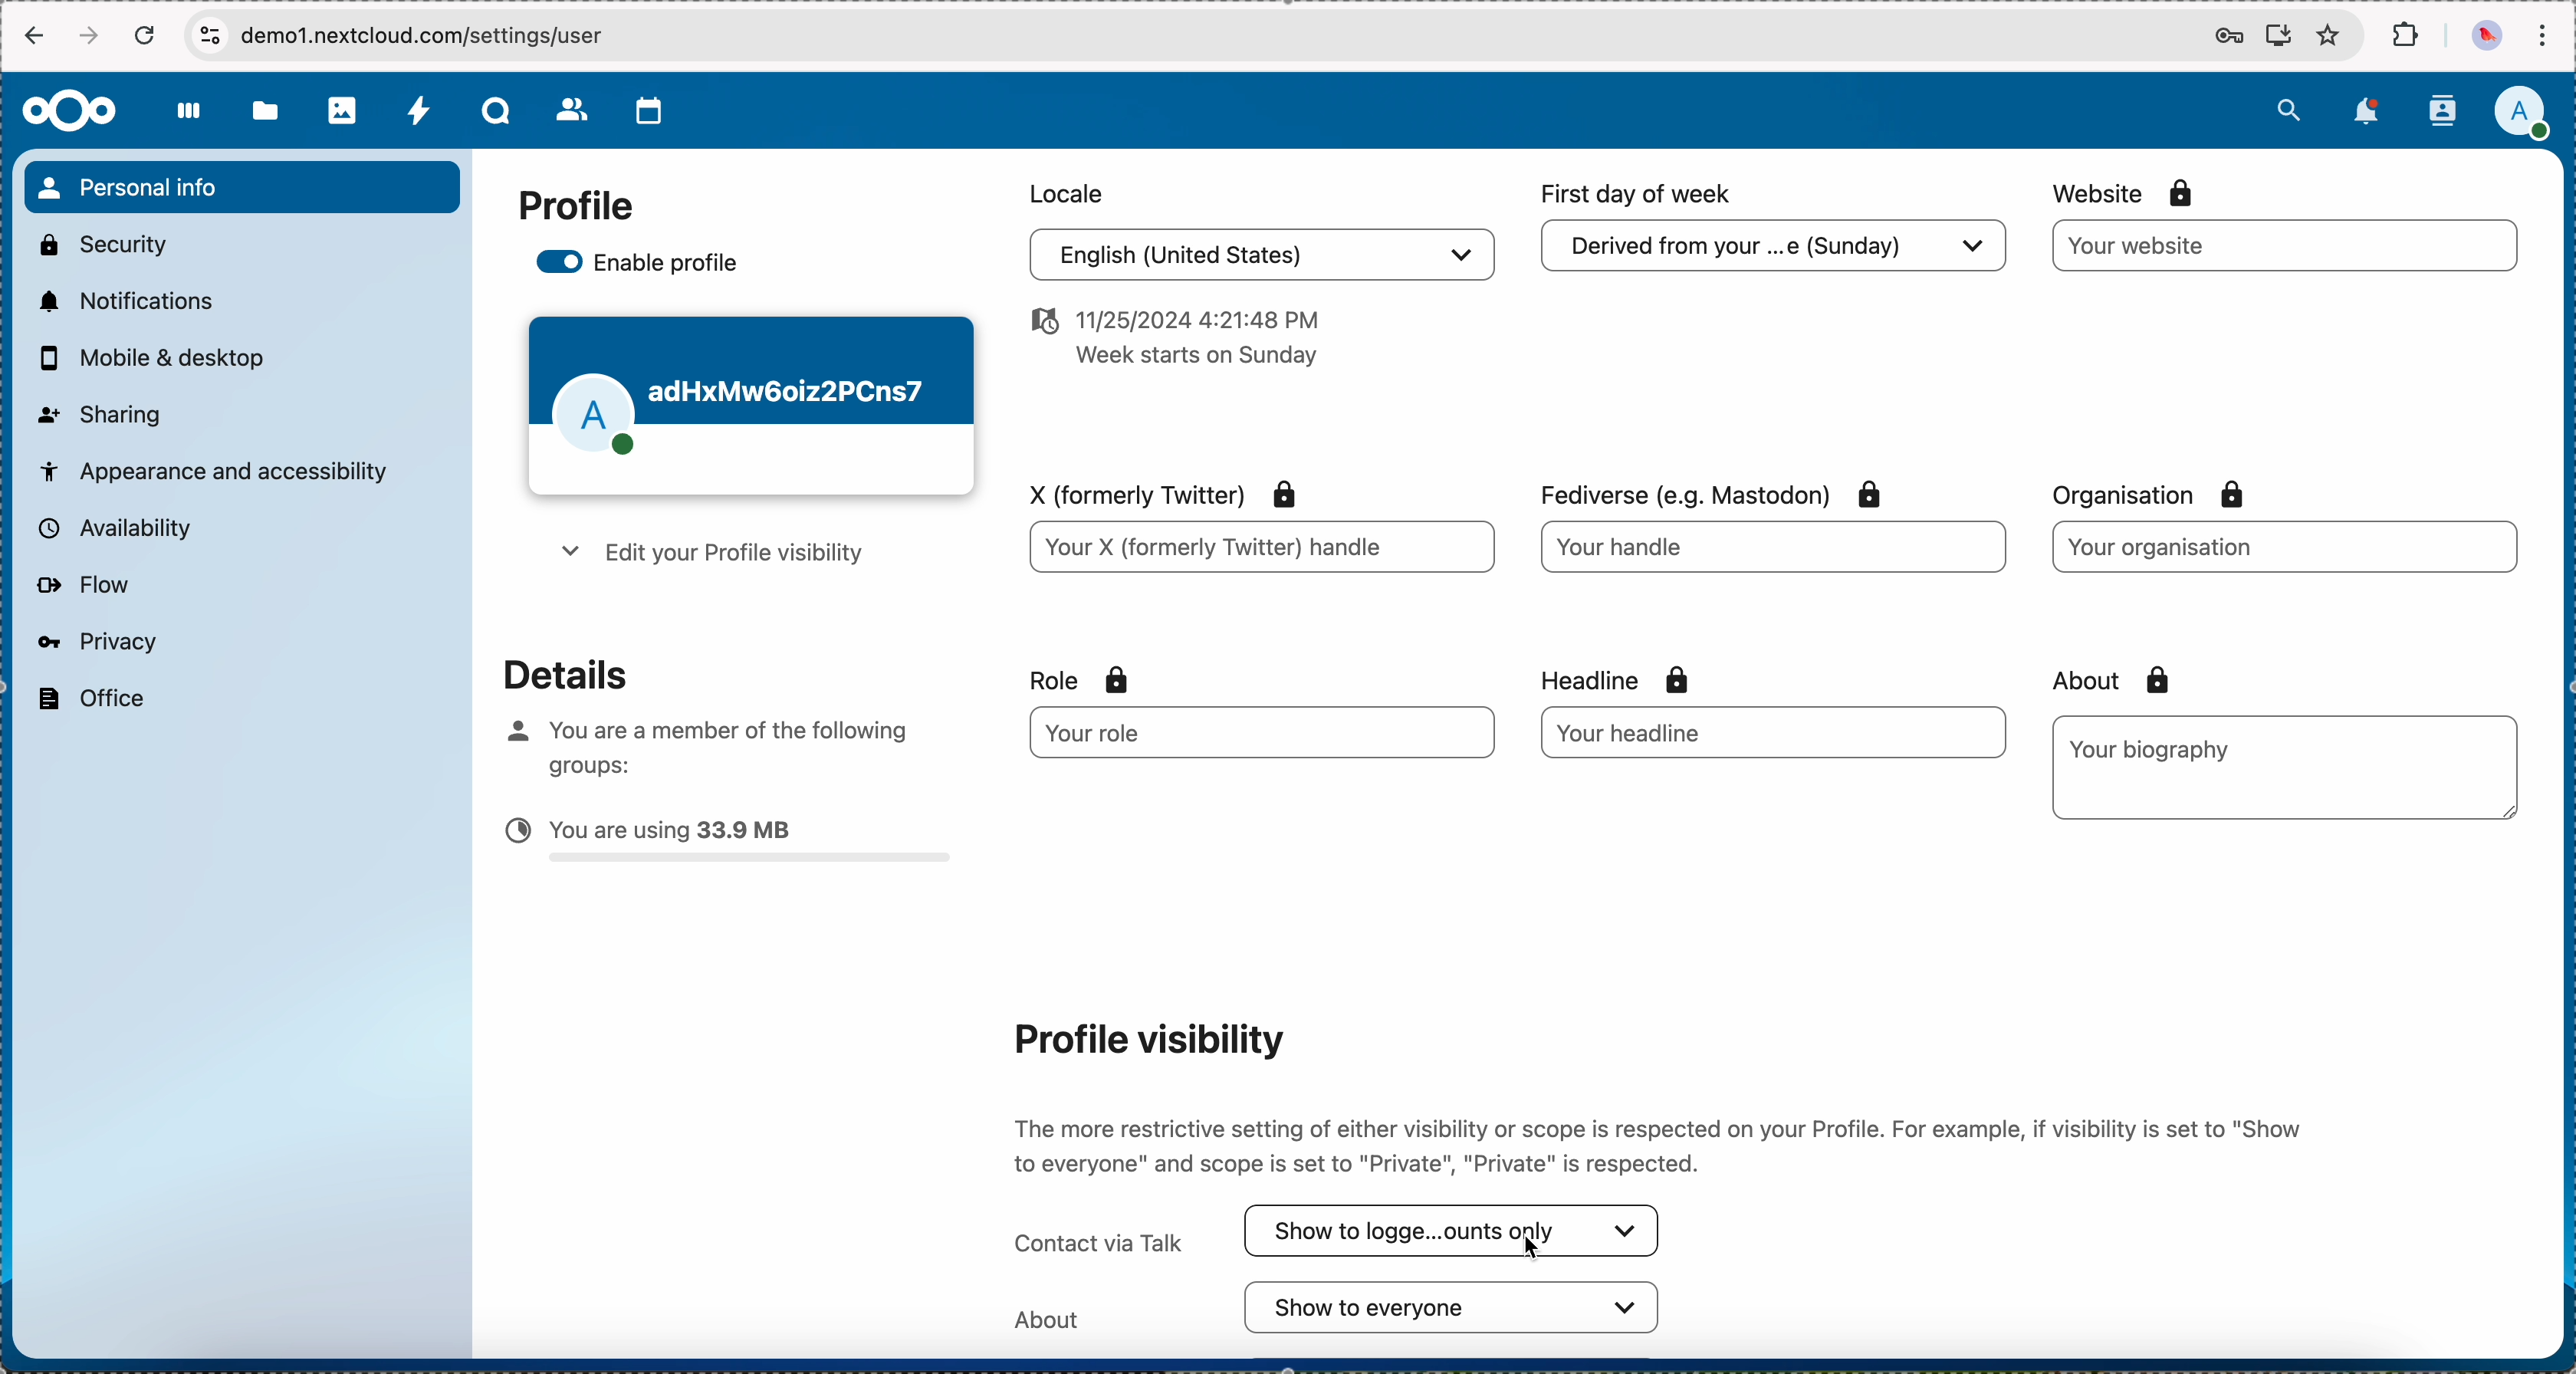 The height and width of the screenshot is (1374, 2576). What do you see at coordinates (2104, 680) in the screenshot?
I see `about` at bounding box center [2104, 680].